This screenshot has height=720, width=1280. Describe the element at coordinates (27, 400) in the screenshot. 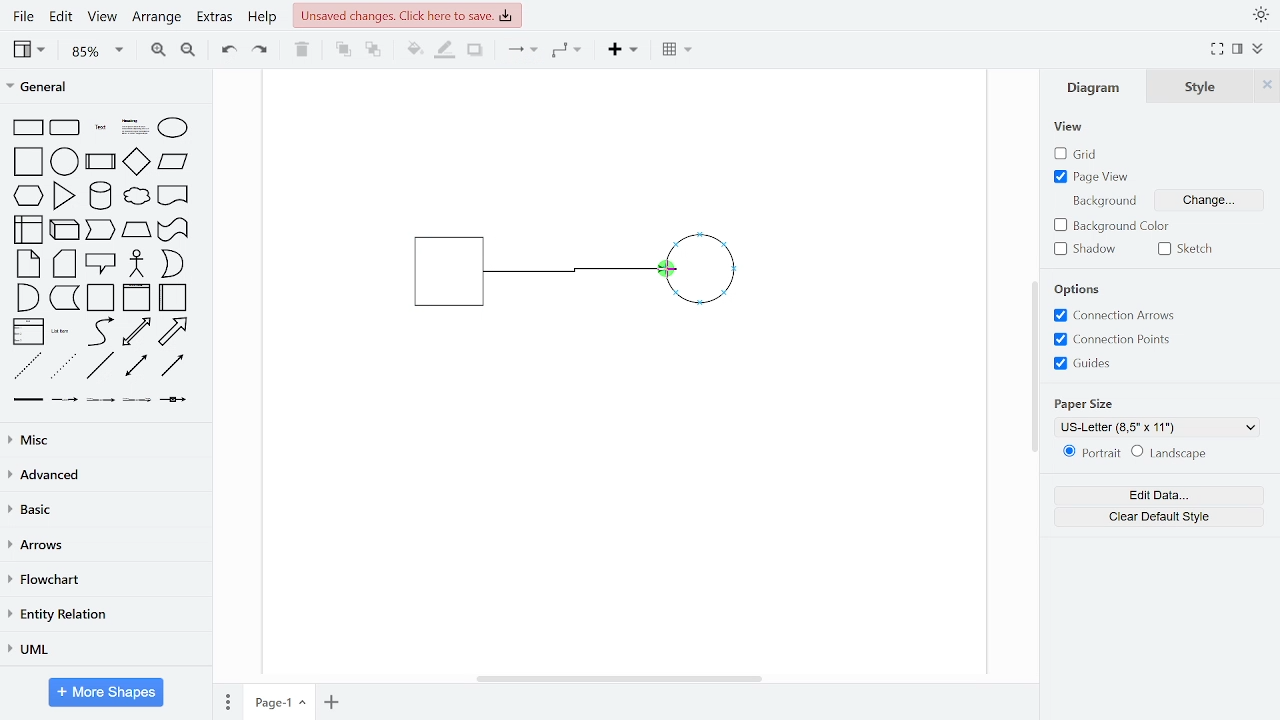

I see `link` at that location.